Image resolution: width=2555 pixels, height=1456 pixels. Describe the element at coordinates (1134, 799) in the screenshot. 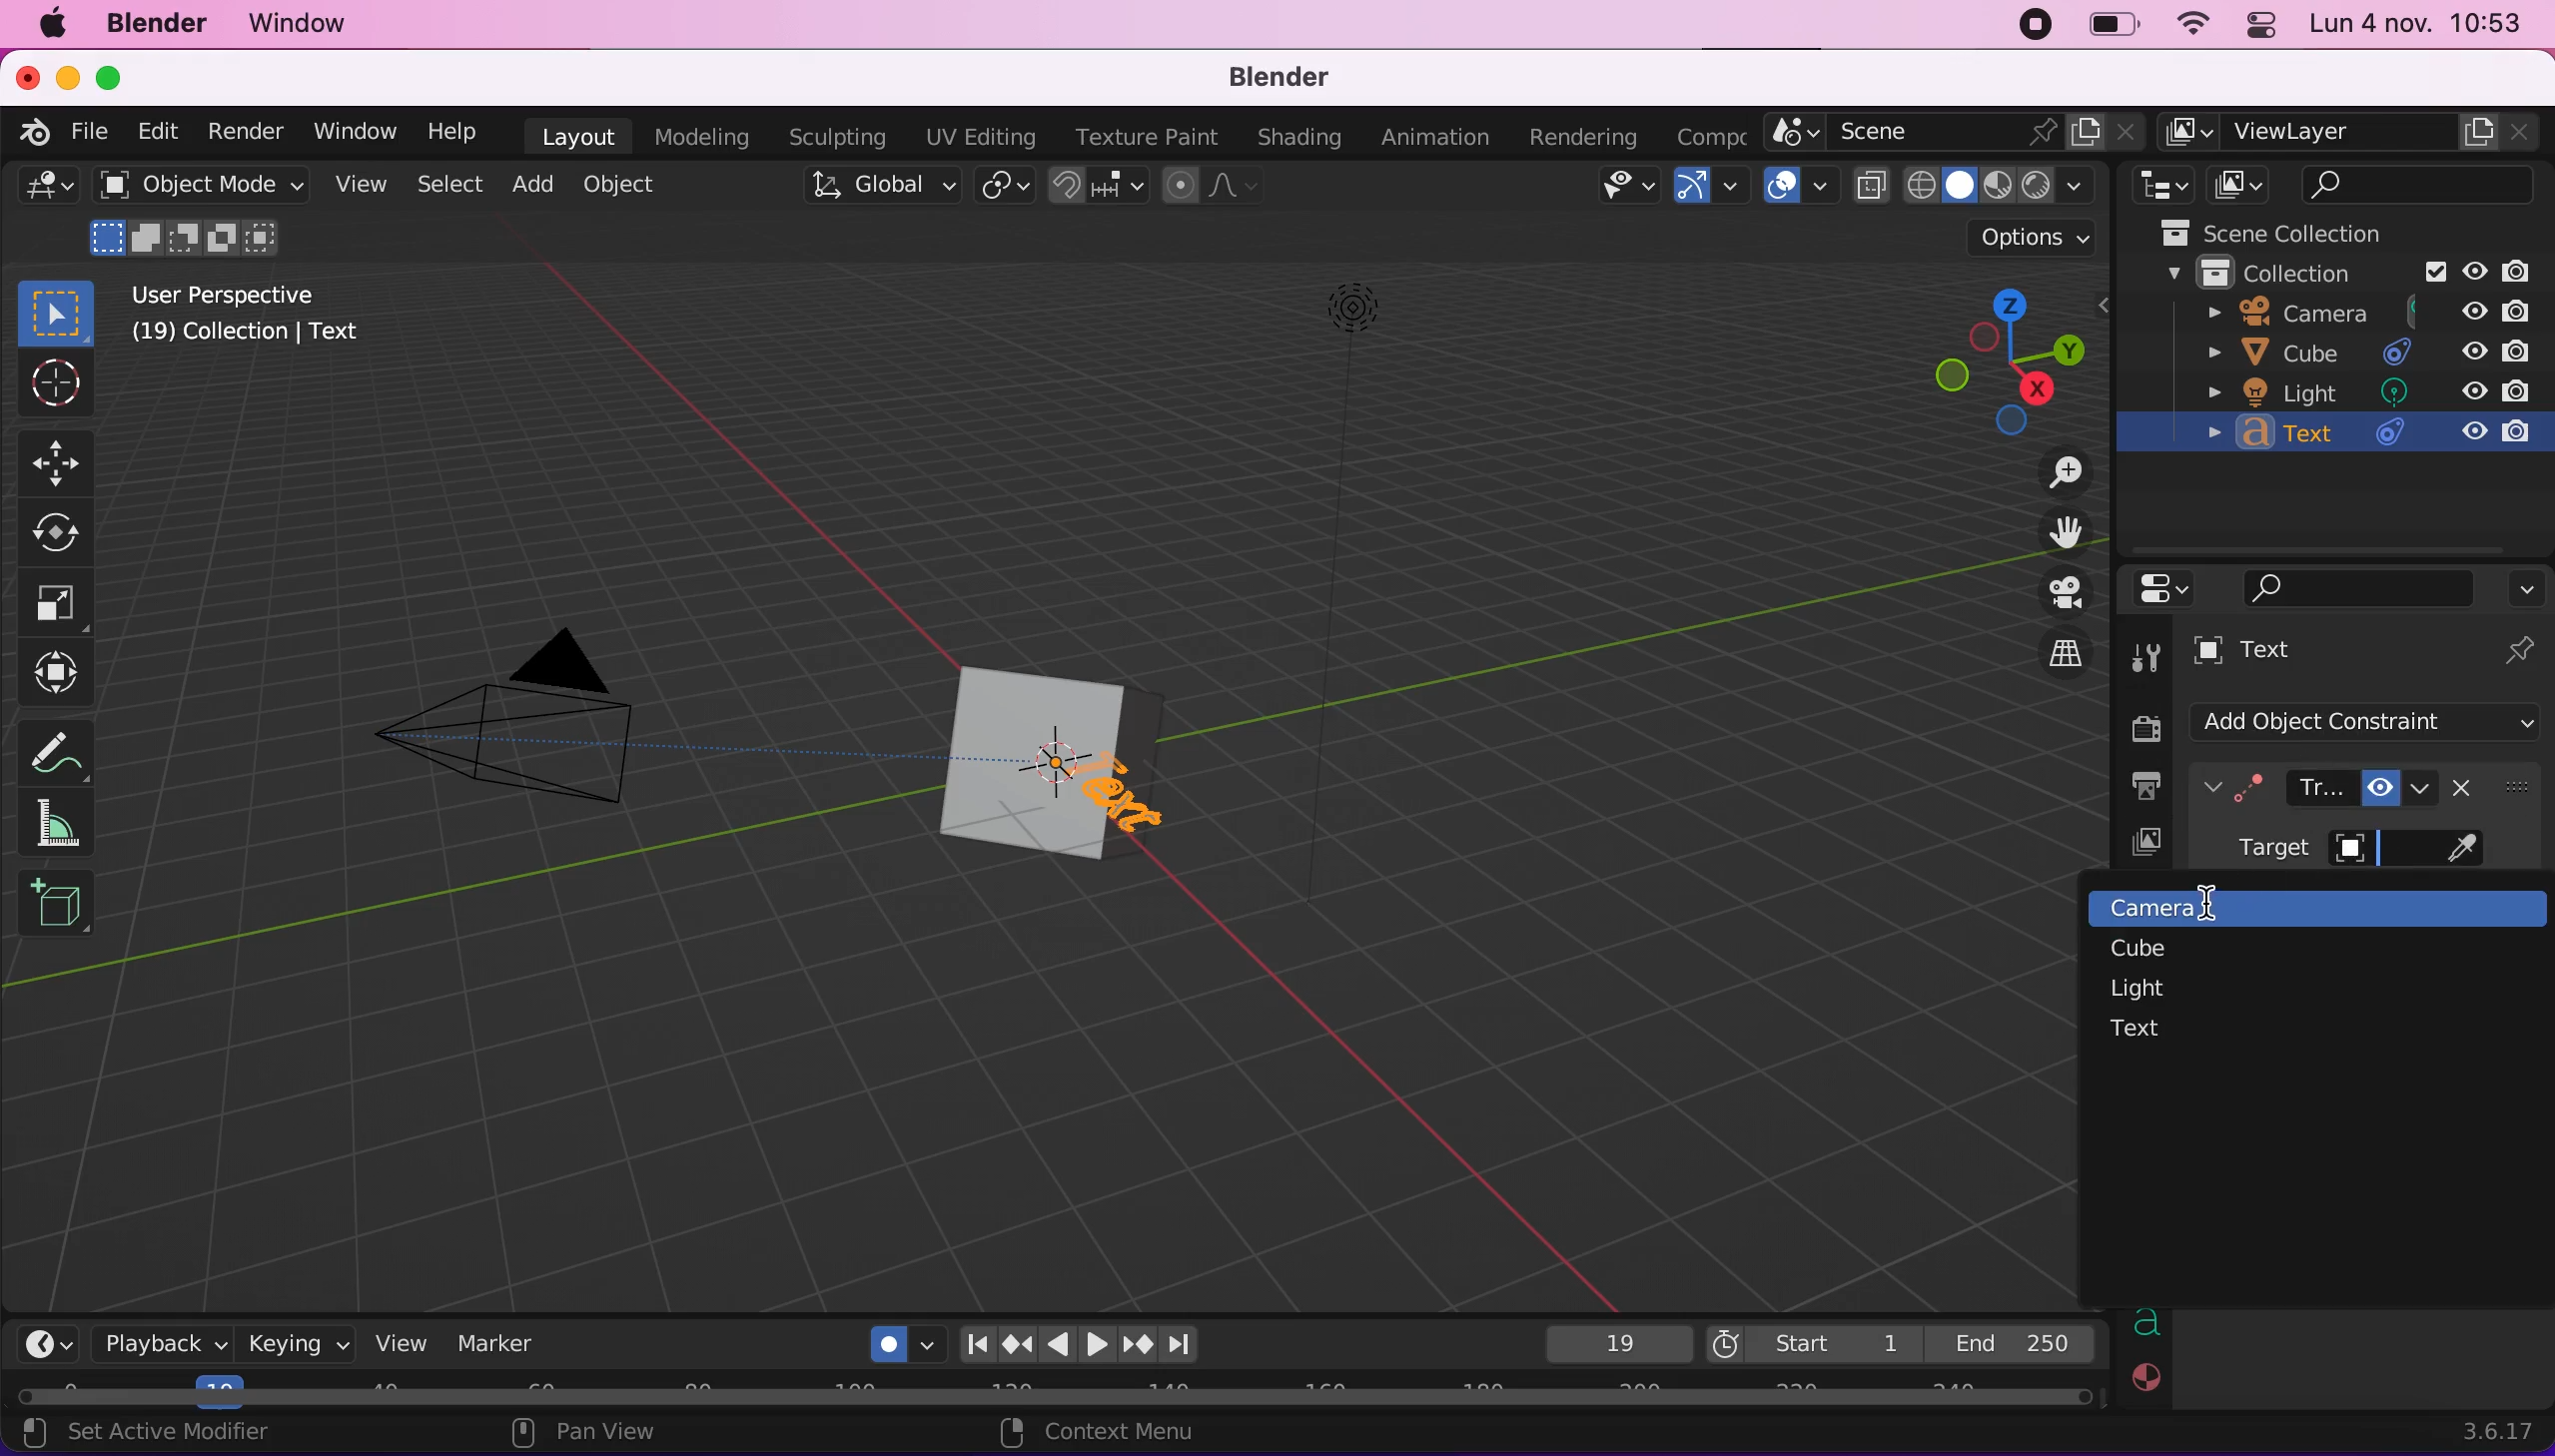

I see `text selected` at that location.